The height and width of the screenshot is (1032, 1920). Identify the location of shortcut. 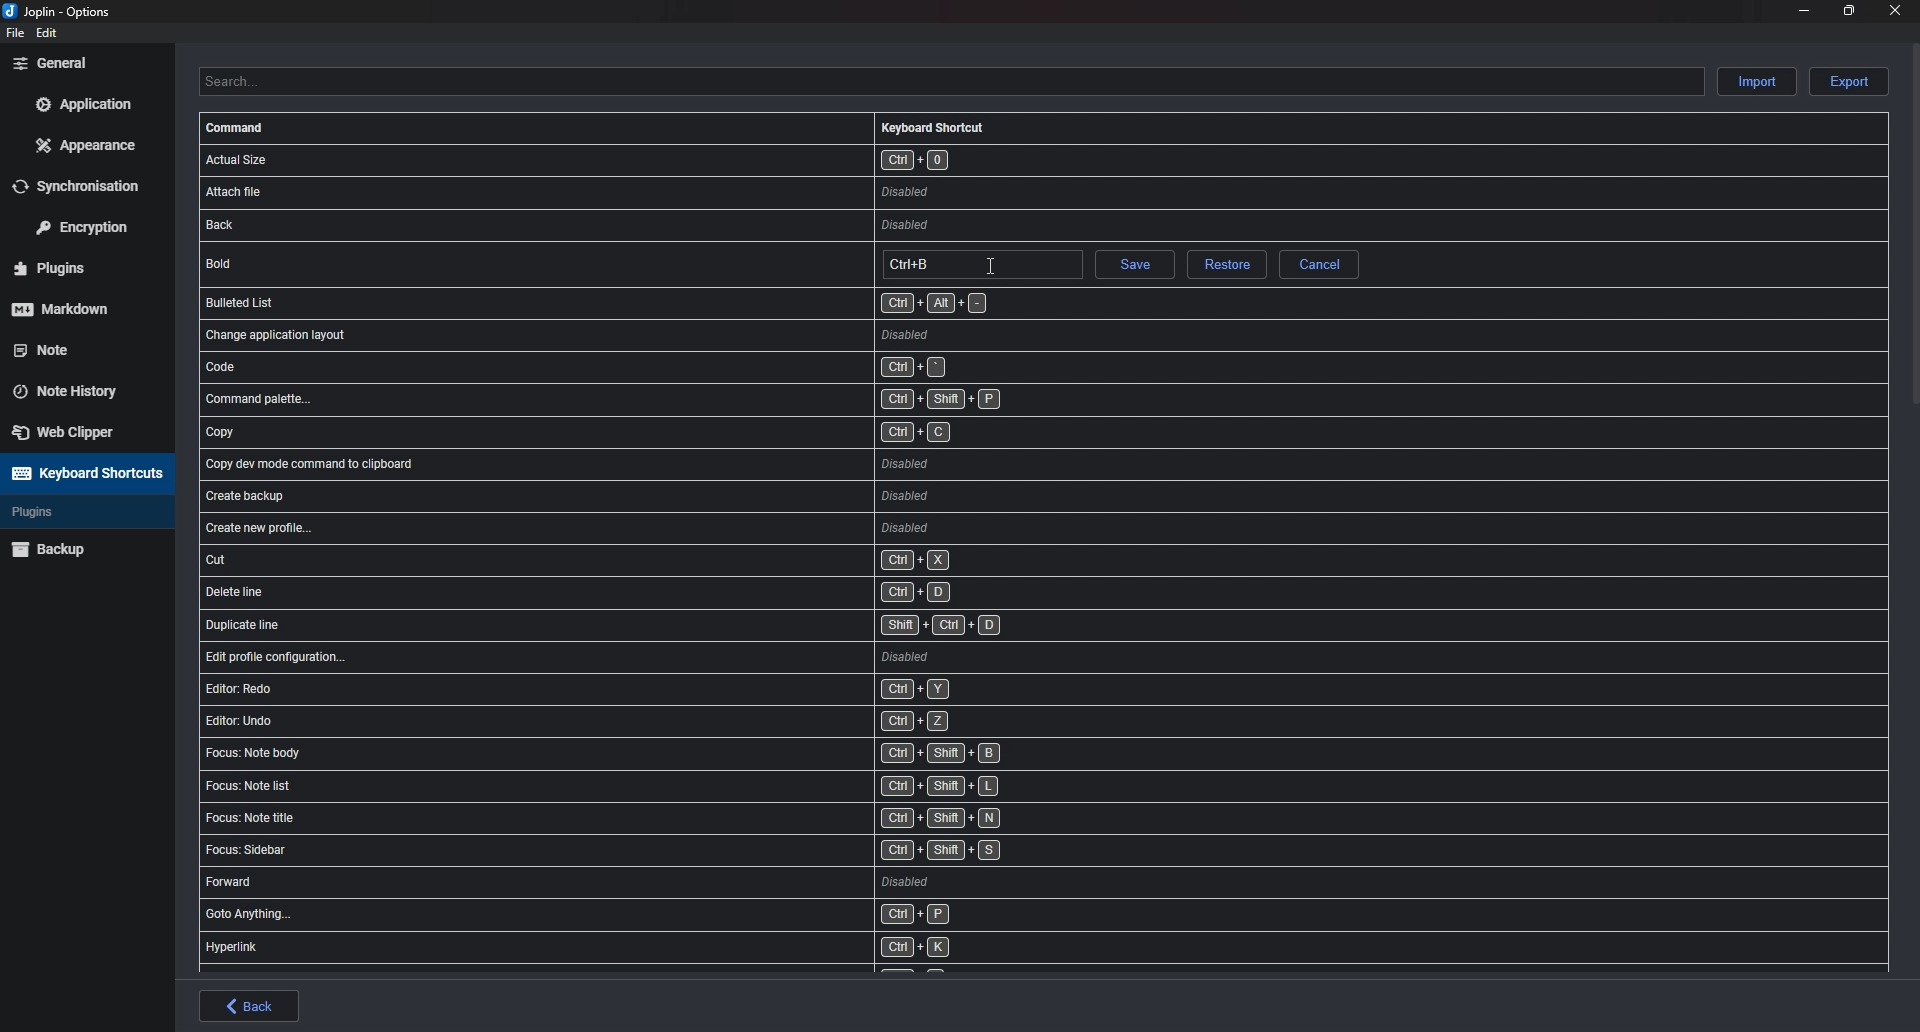
(690, 656).